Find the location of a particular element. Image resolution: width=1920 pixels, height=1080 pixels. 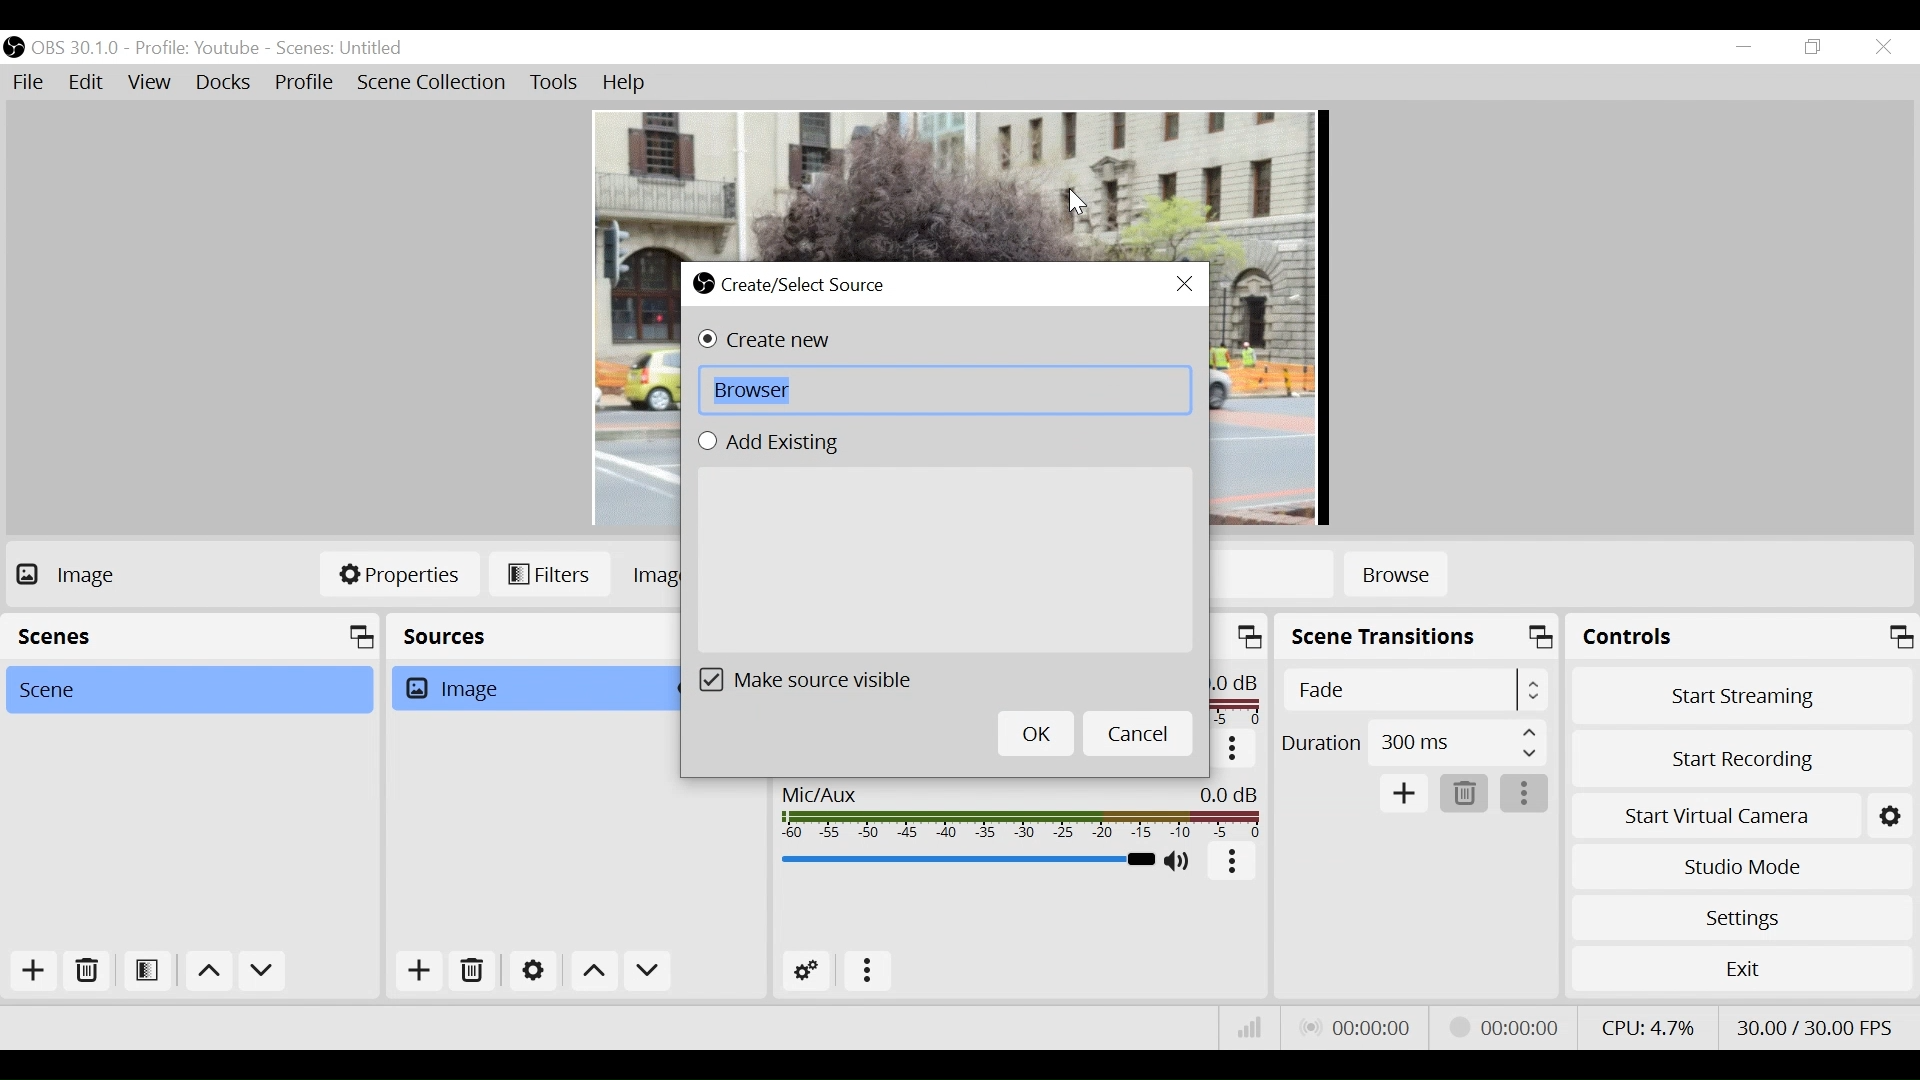

Start Virtual Camera is located at coordinates (1714, 817).